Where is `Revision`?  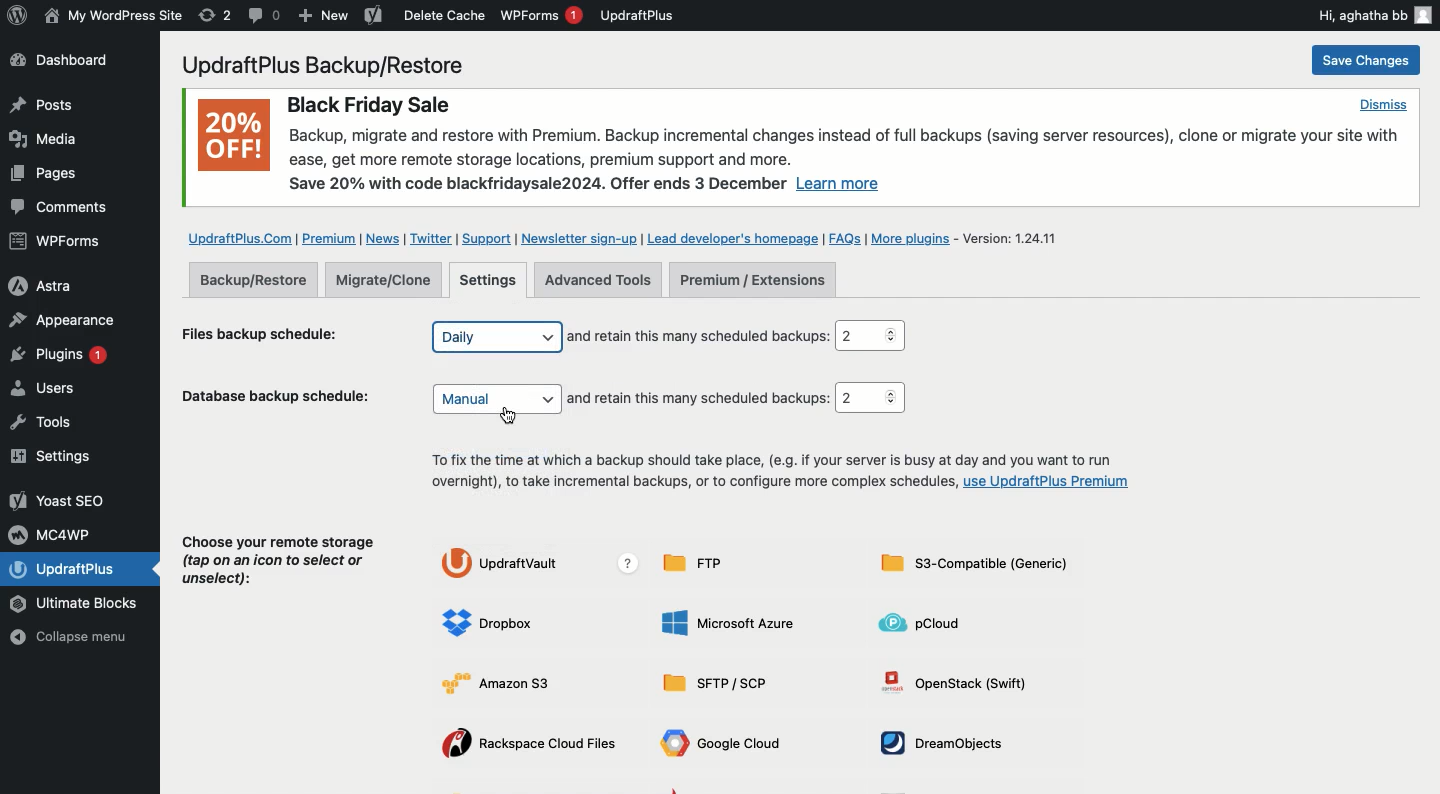
Revision is located at coordinates (215, 15).